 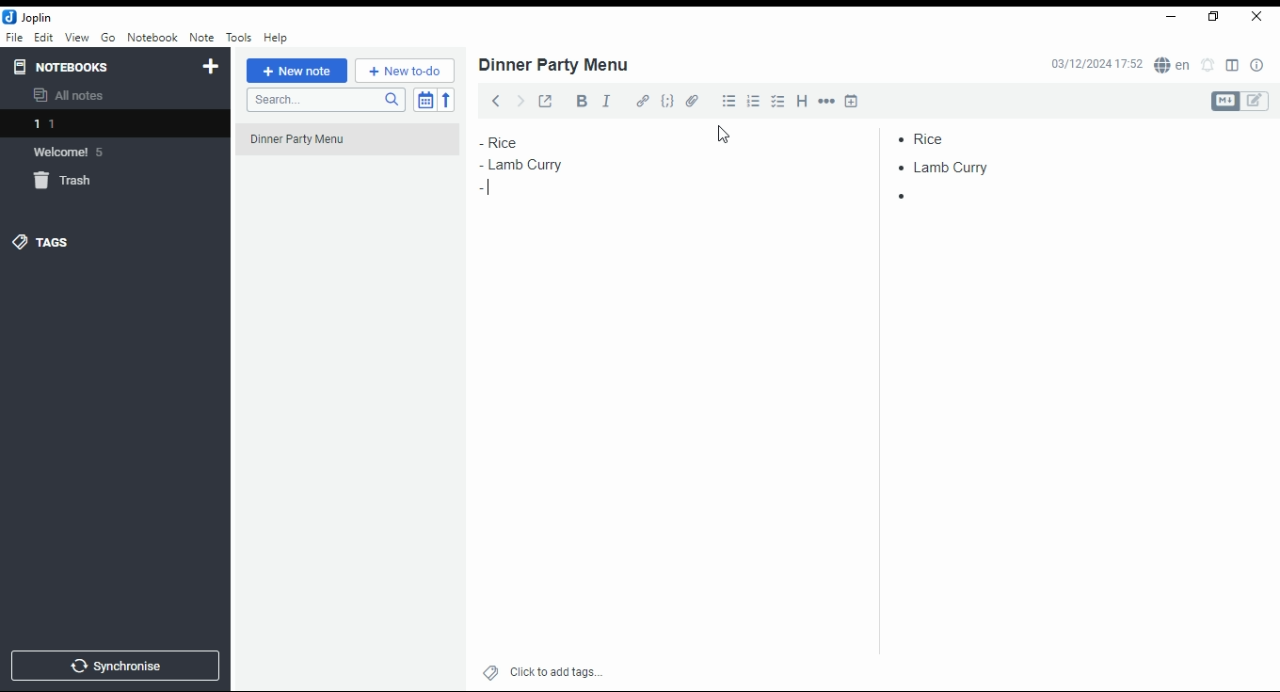 I want to click on italics, so click(x=607, y=100).